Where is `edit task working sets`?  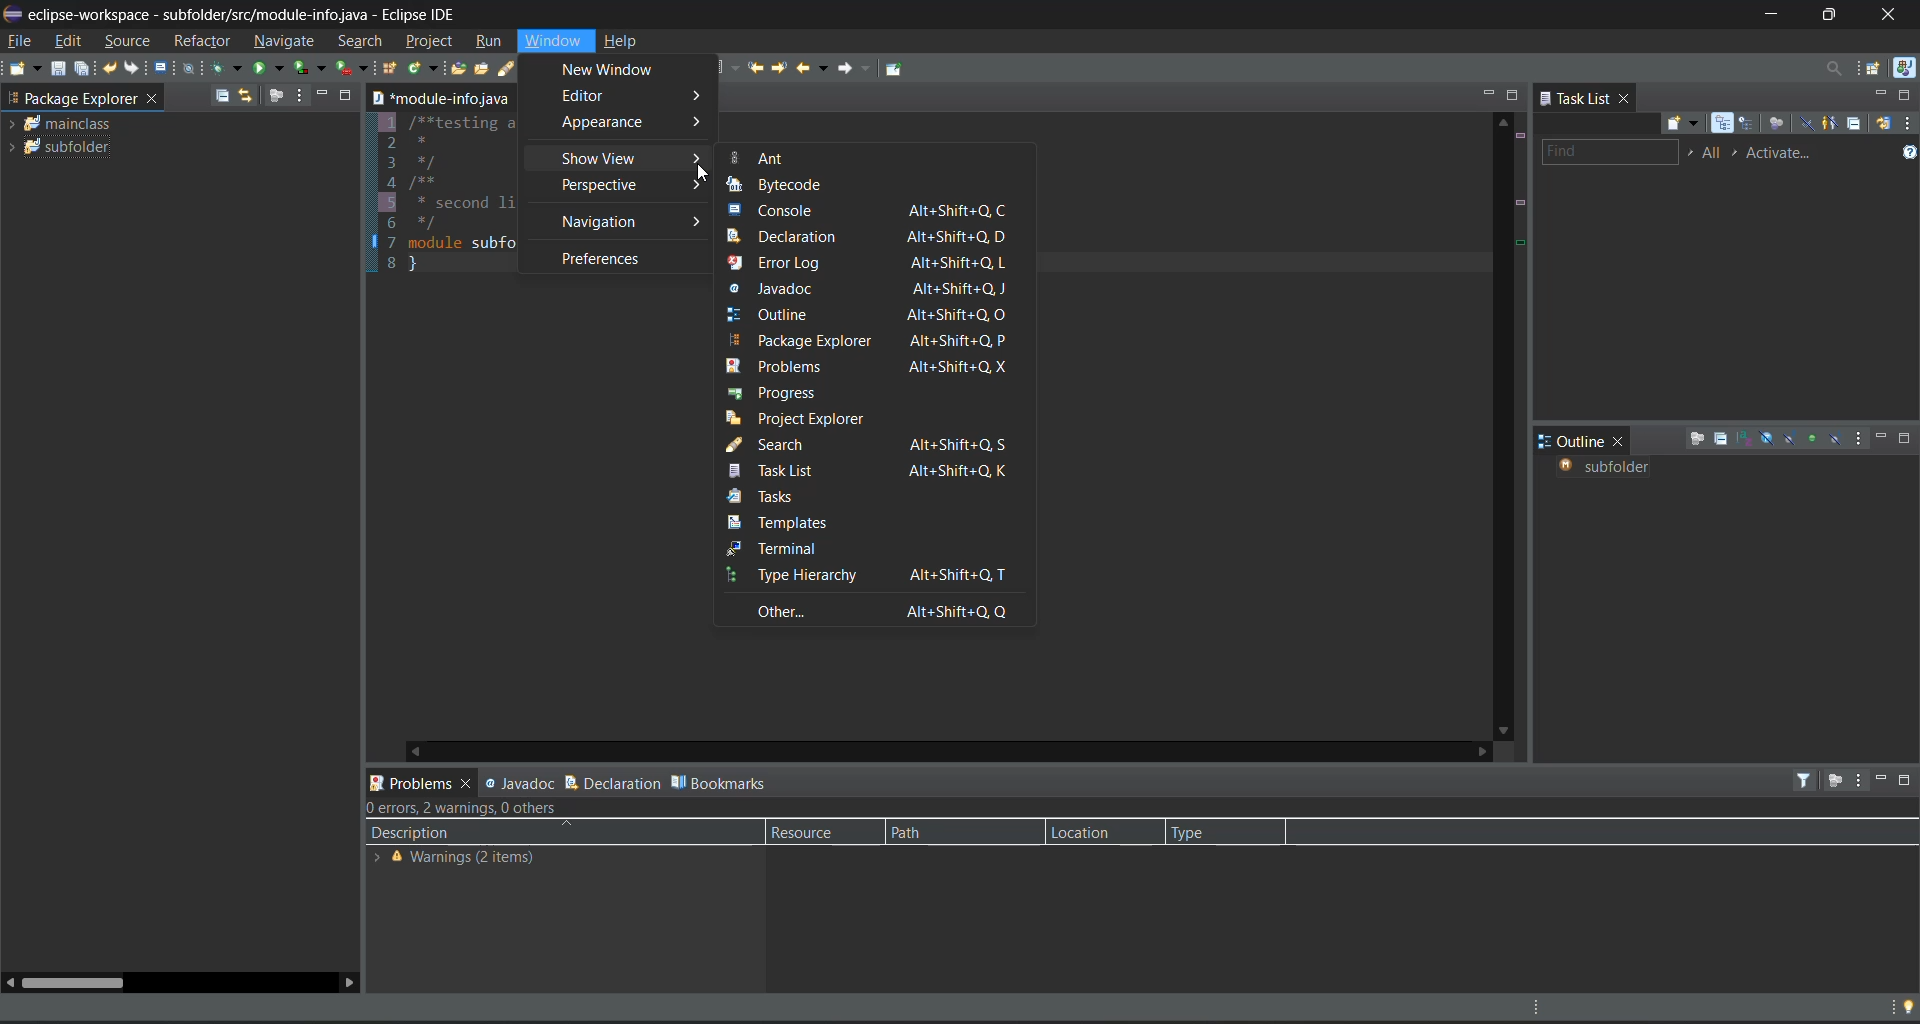 edit task working sets is located at coordinates (1713, 154).